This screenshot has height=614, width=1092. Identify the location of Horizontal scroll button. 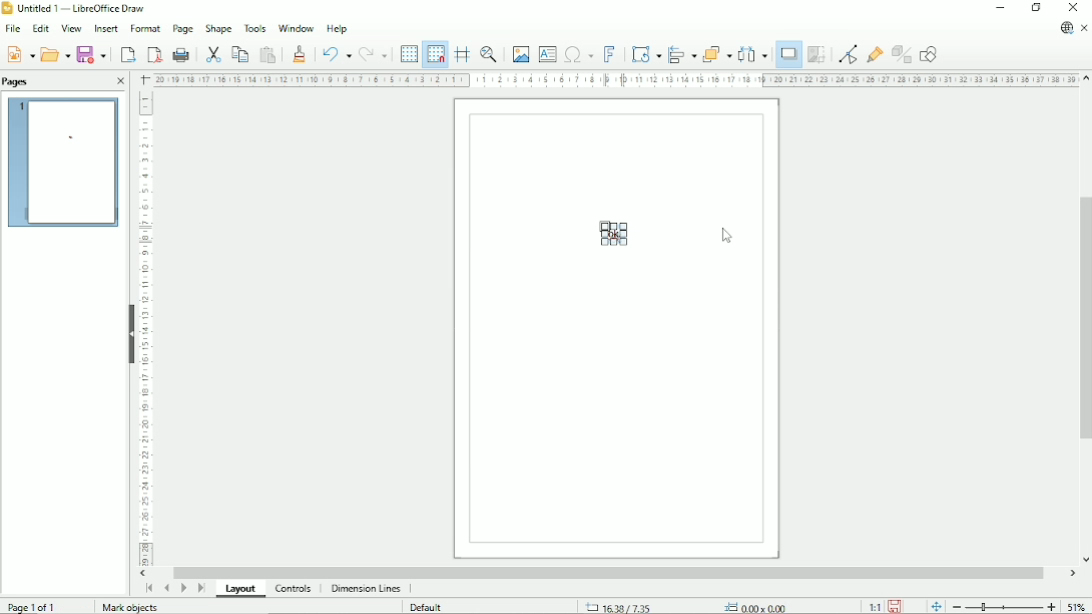
(145, 574).